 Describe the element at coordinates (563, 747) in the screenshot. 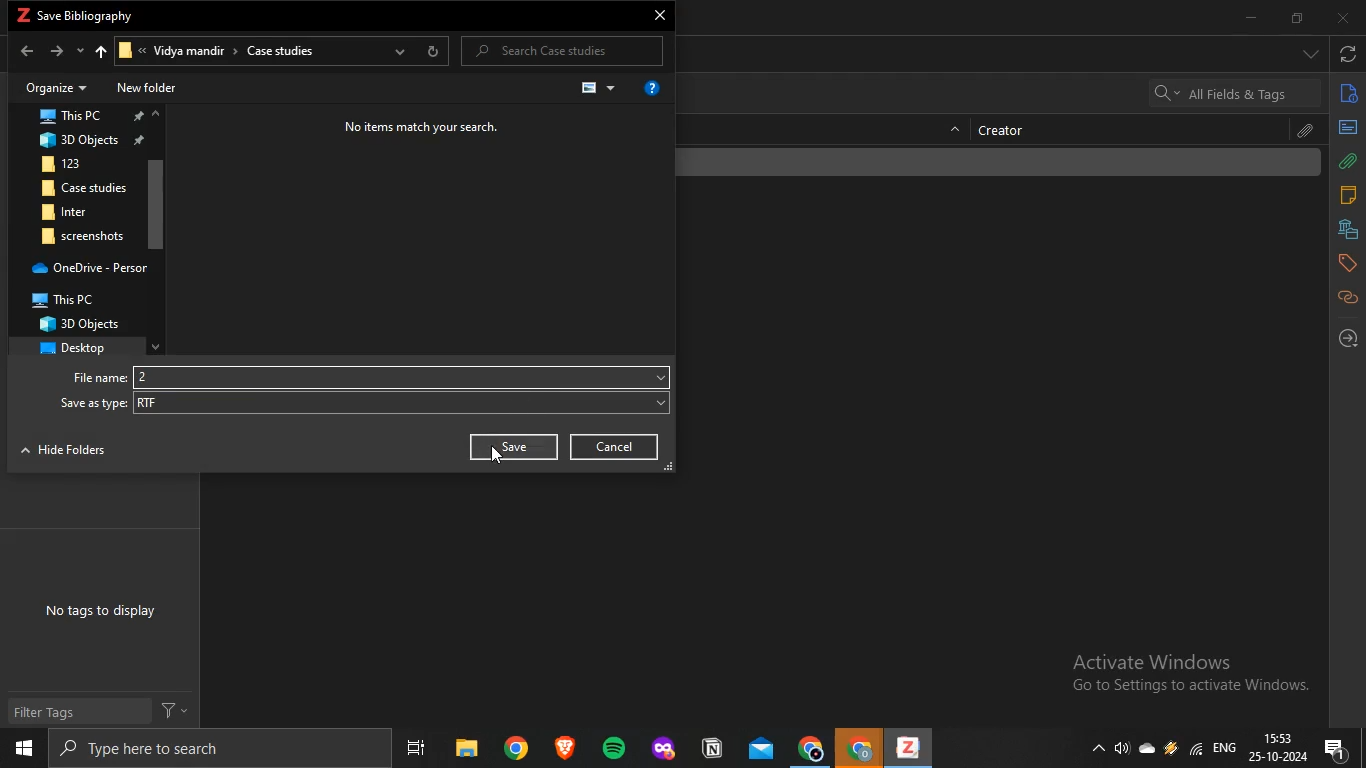

I see `brave` at that location.